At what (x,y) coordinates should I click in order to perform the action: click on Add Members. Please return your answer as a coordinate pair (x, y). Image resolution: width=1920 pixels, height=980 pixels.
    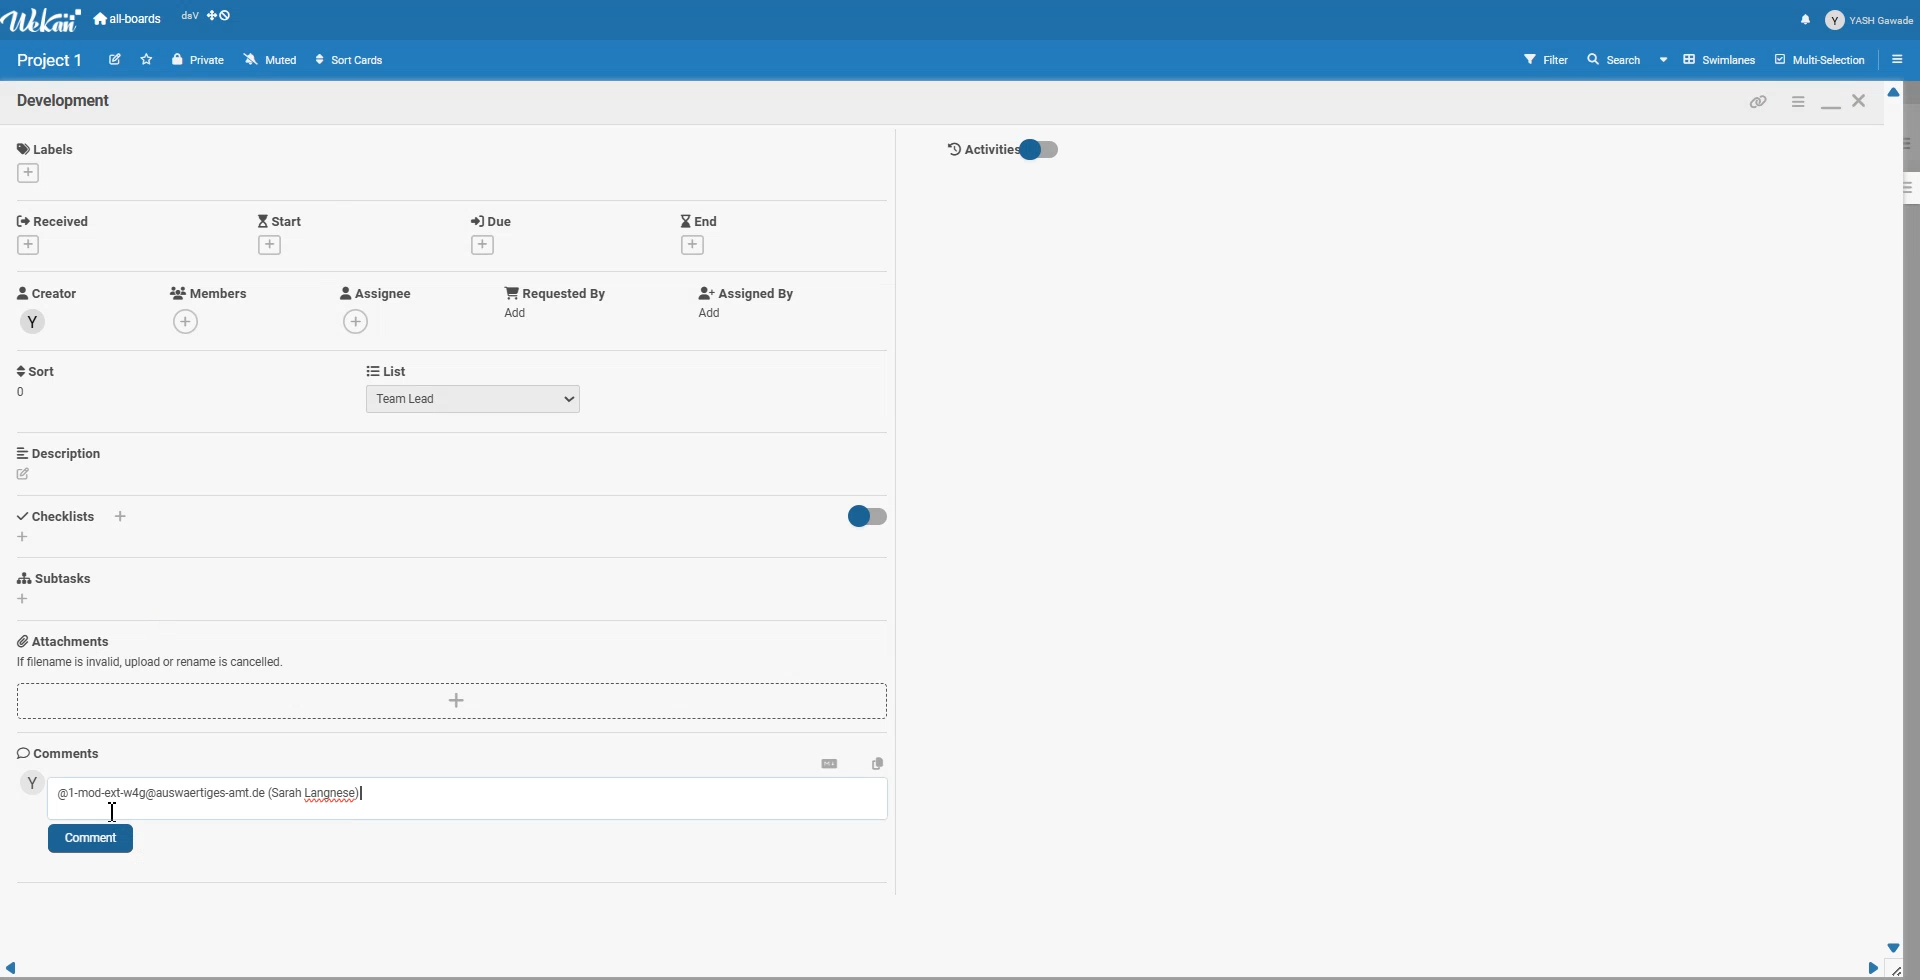
    Looking at the image, I should click on (210, 292).